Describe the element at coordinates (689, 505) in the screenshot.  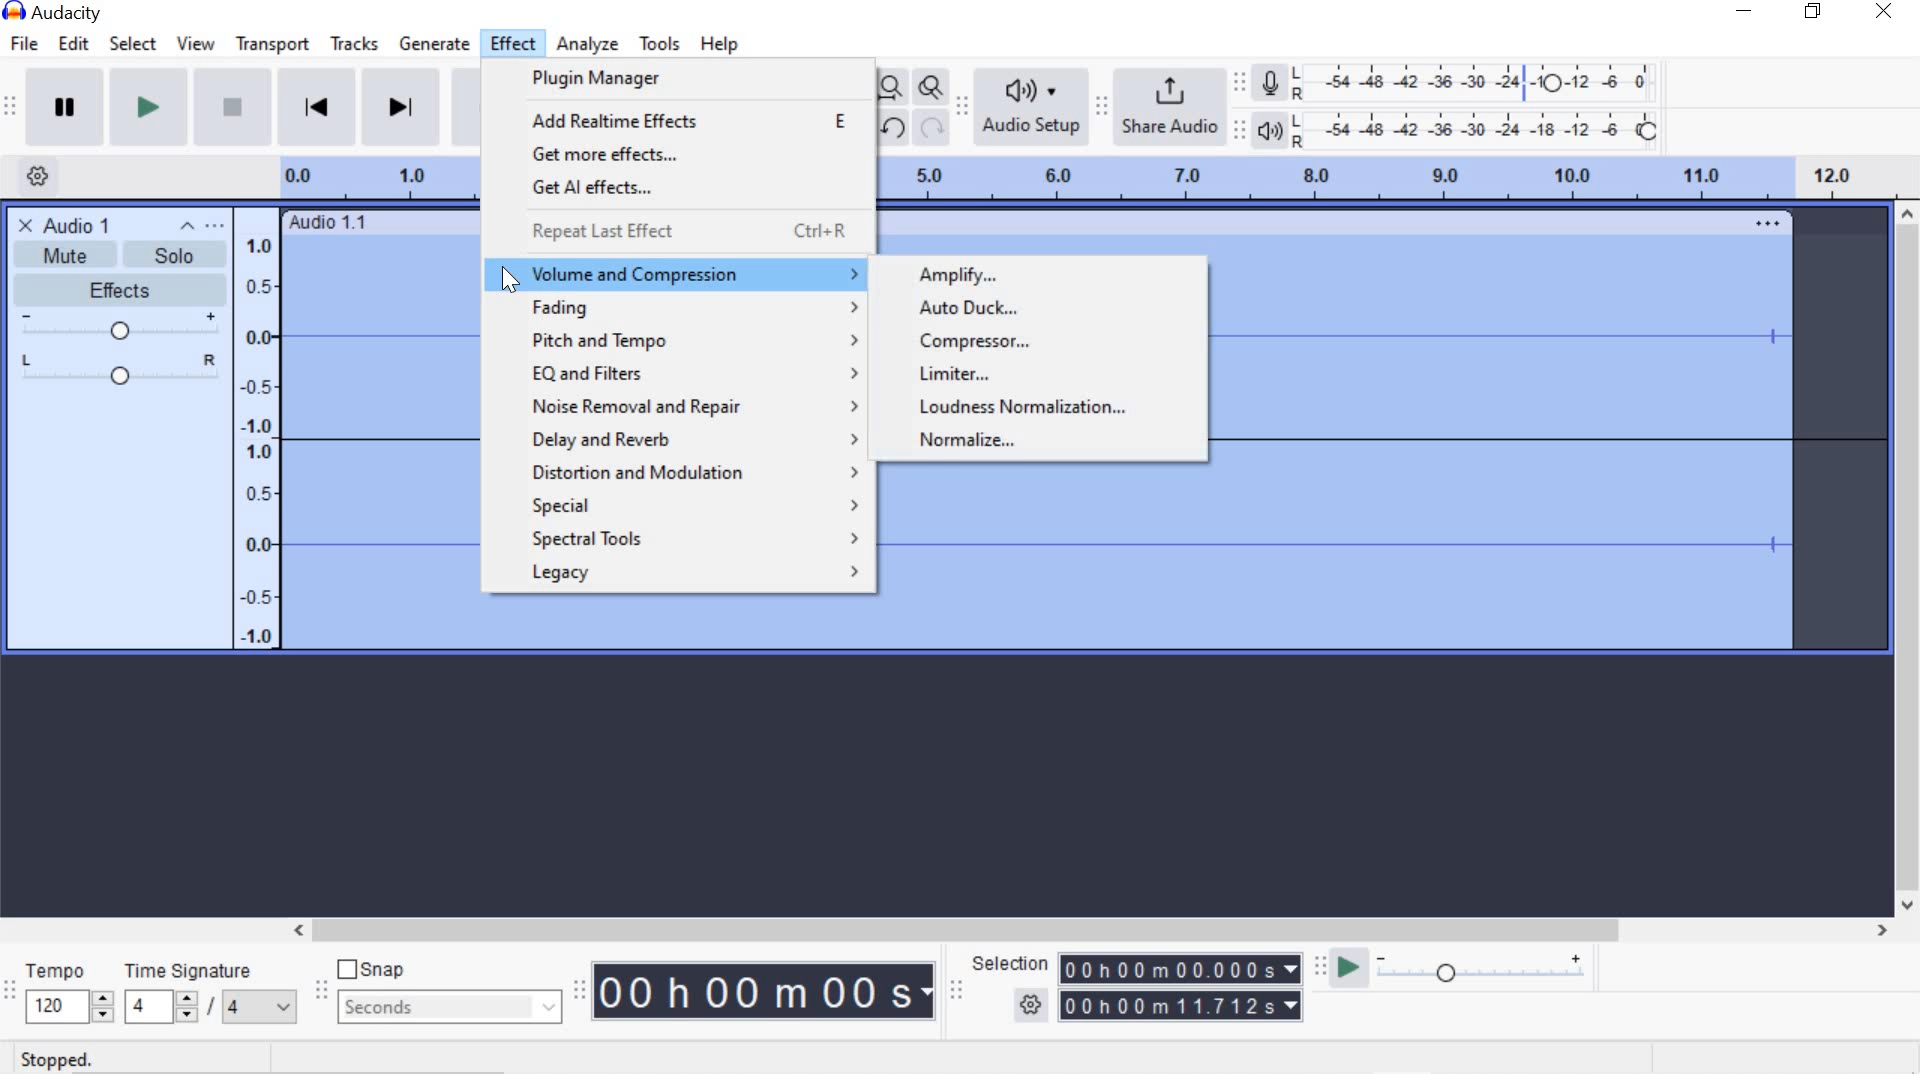
I see `special` at that location.